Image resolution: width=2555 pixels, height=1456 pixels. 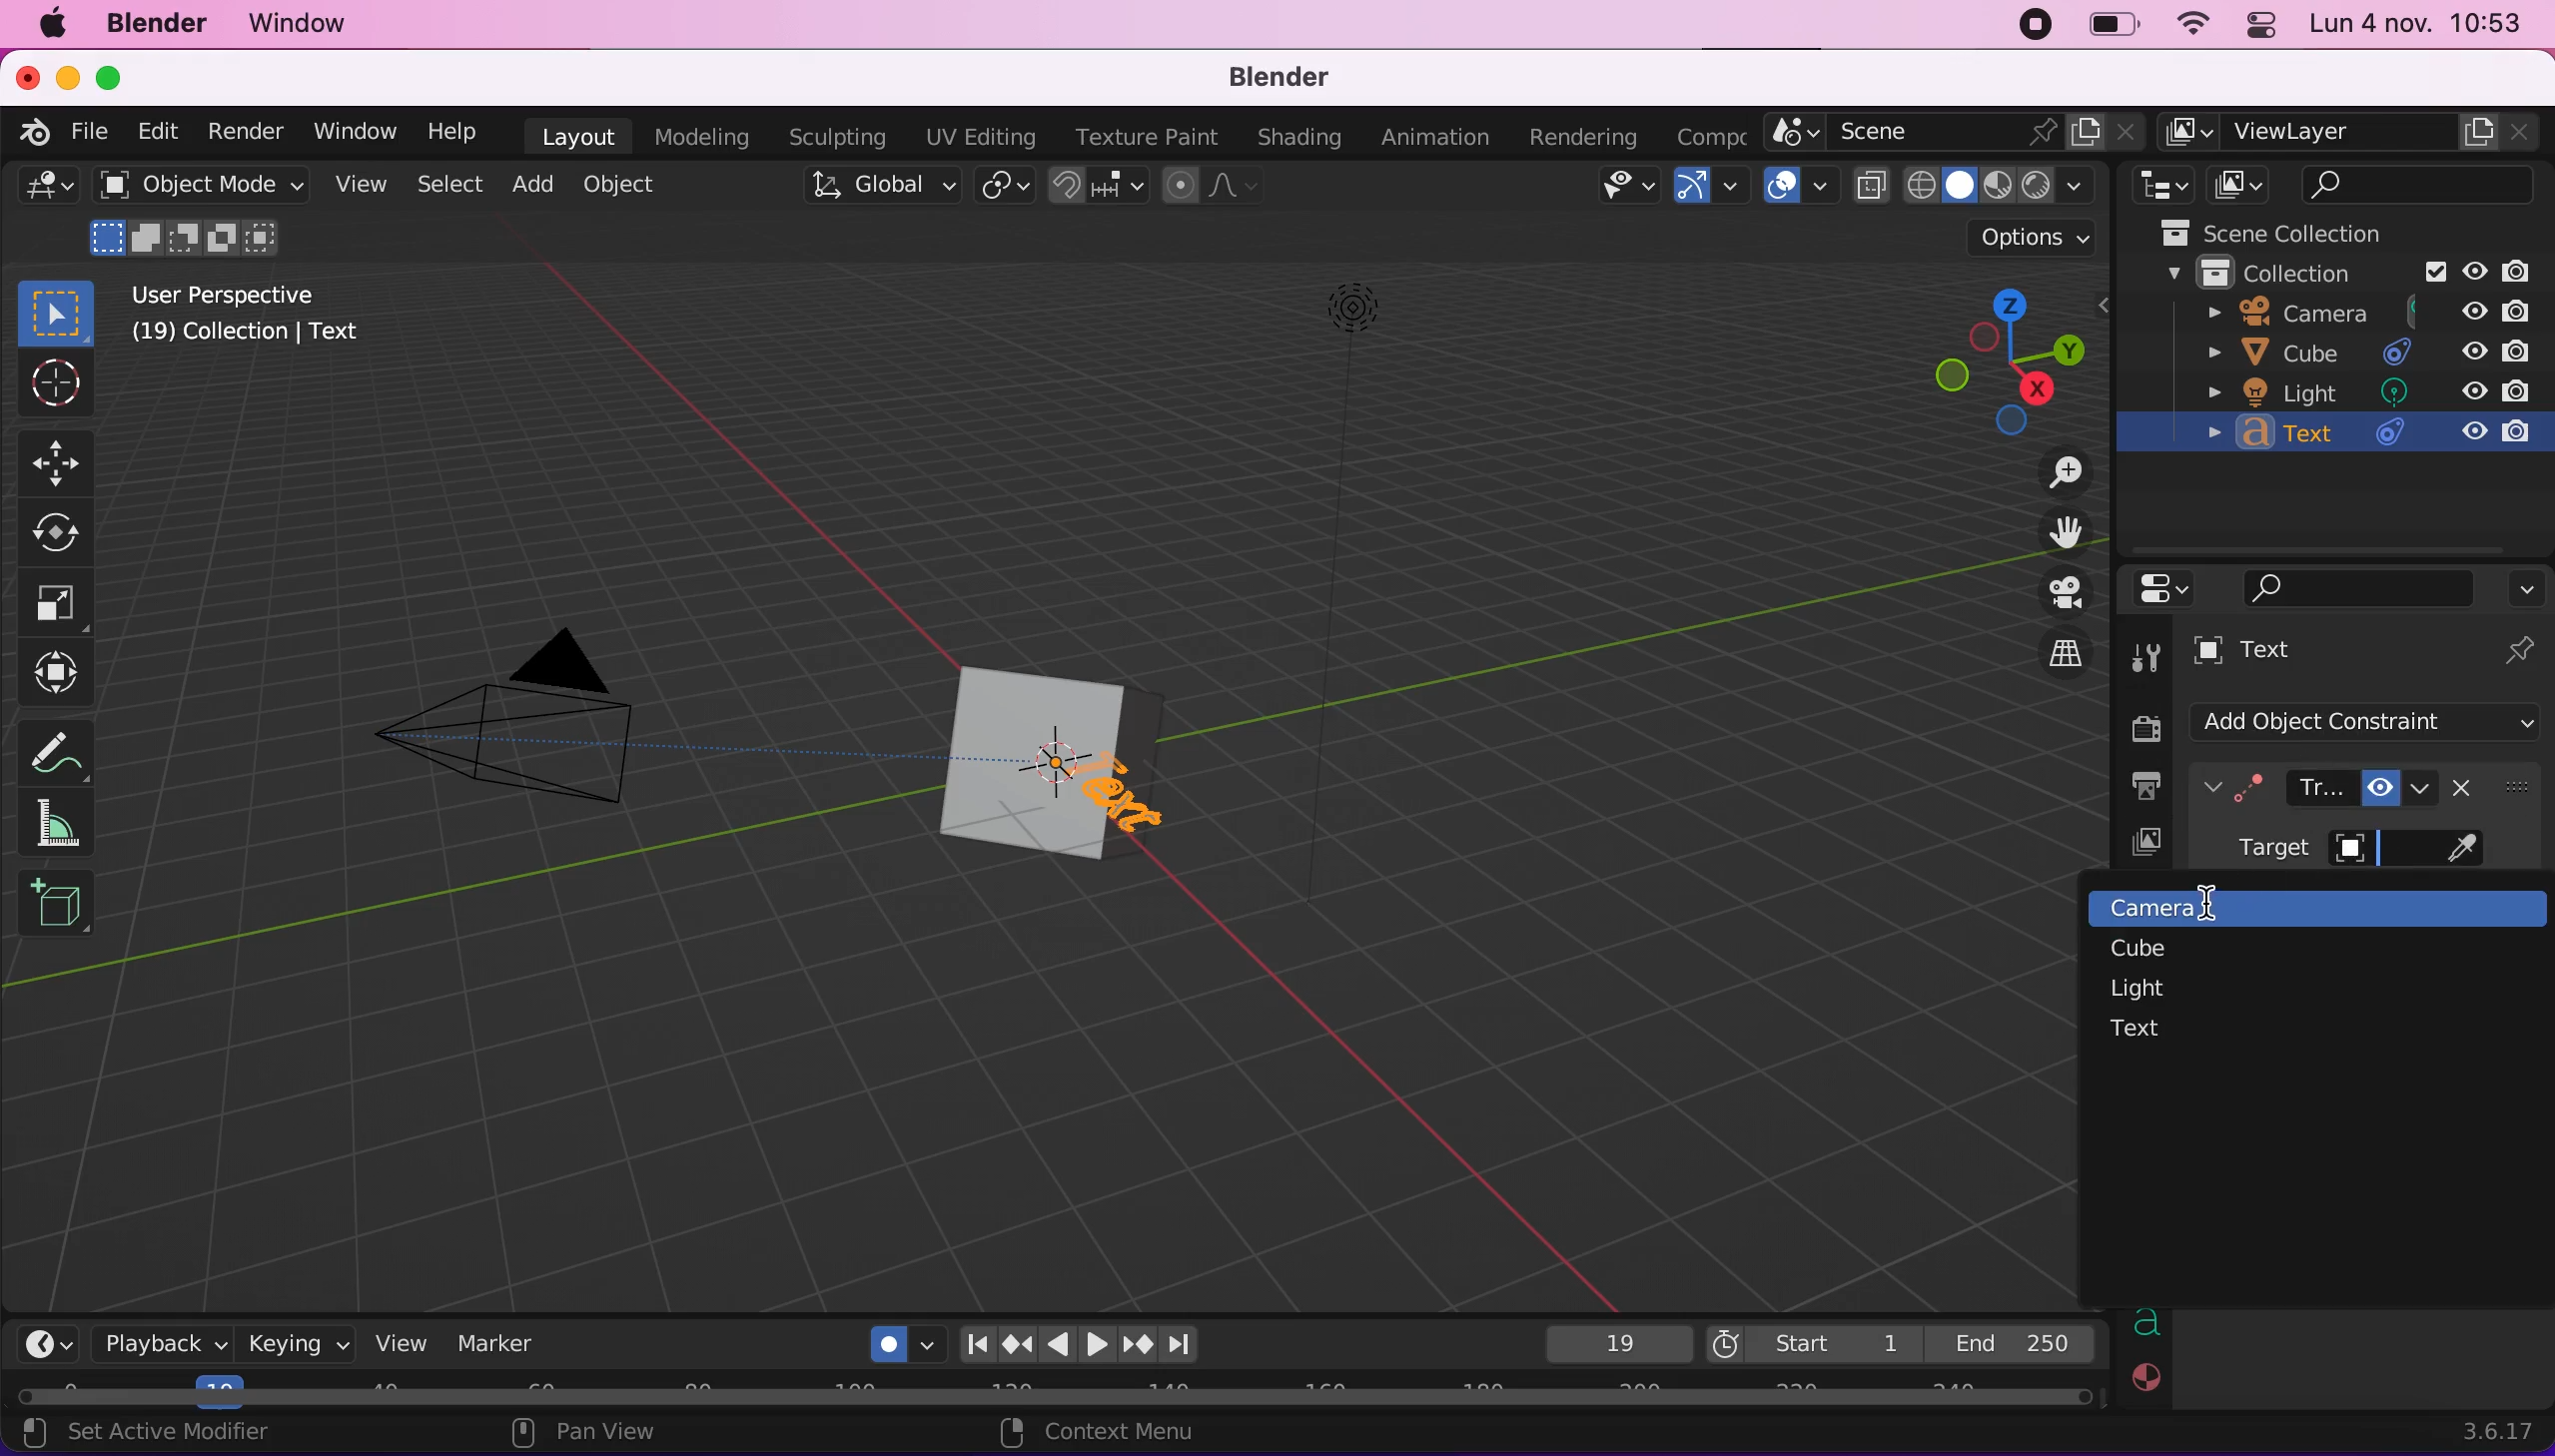 I want to click on viewlayer, so click(x=2130, y=844).